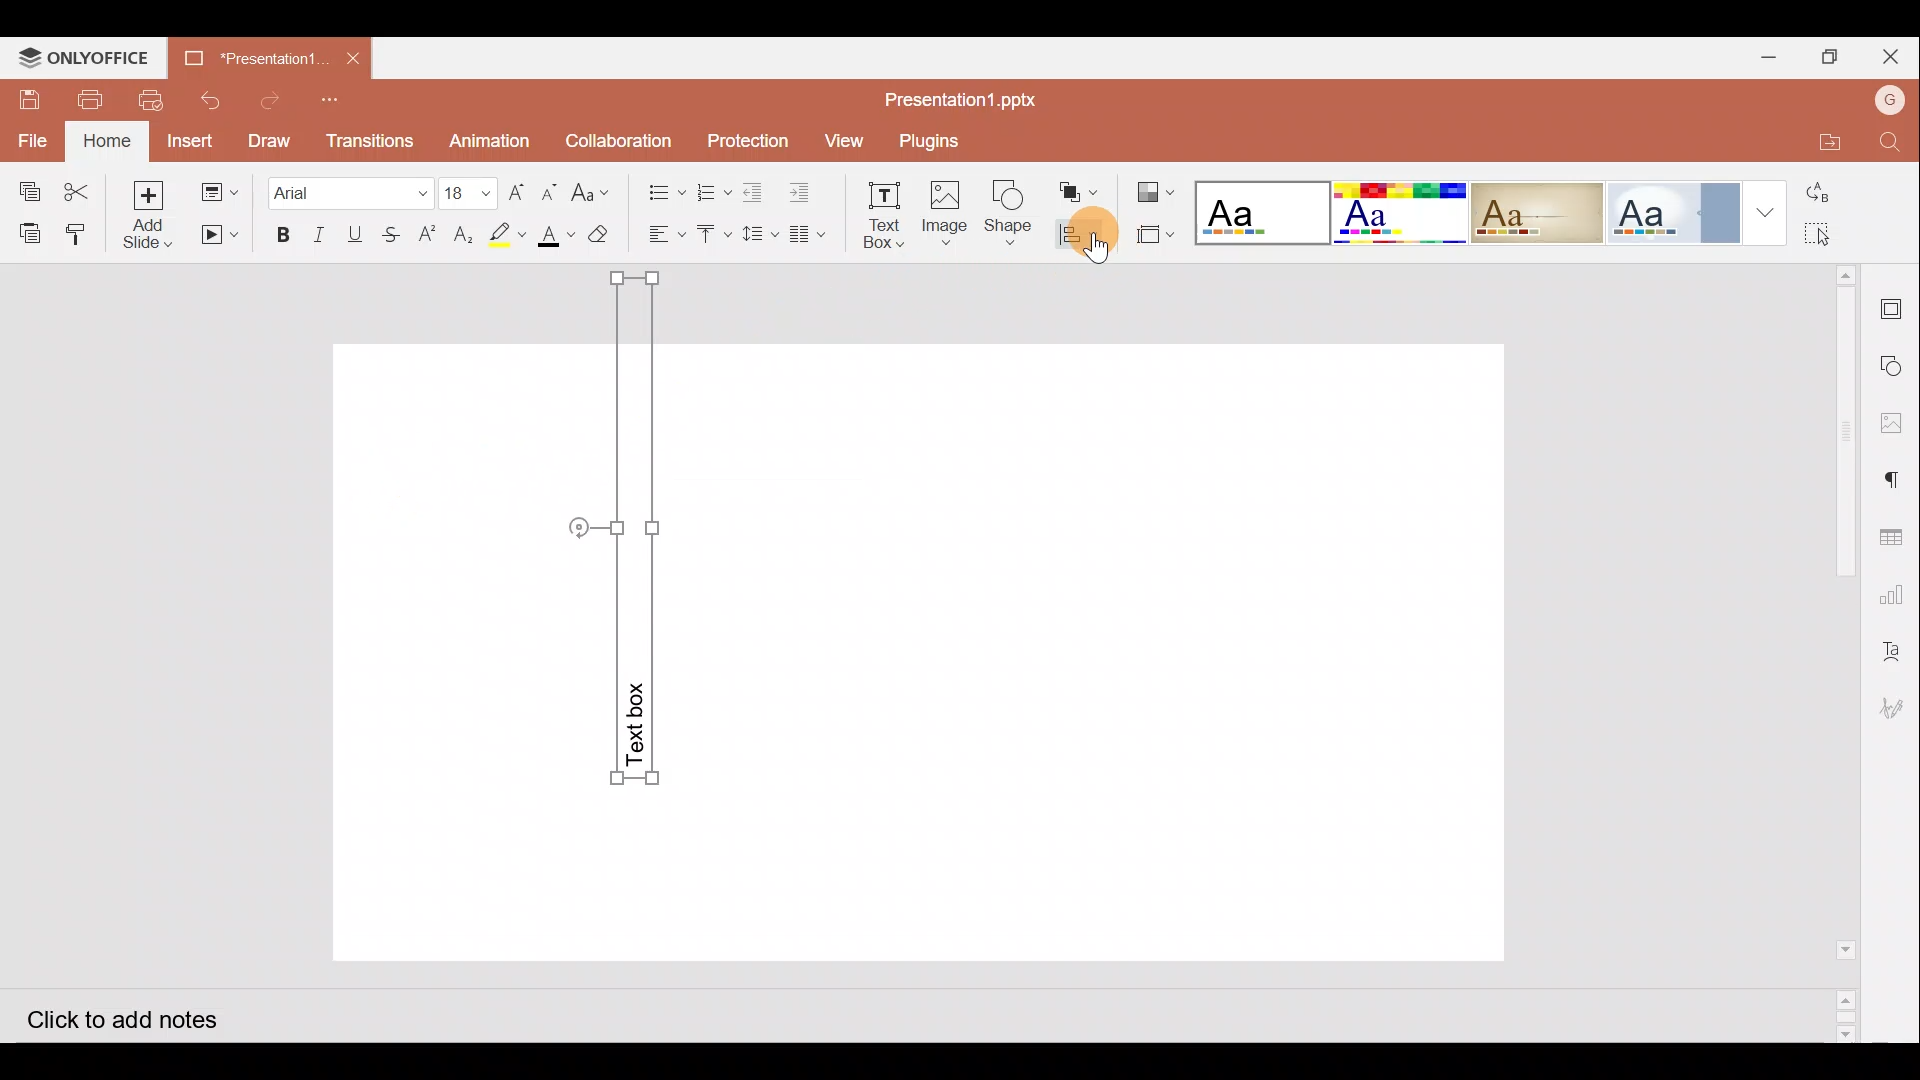 The height and width of the screenshot is (1080, 1920). Describe the element at coordinates (1895, 58) in the screenshot. I see `Close` at that location.